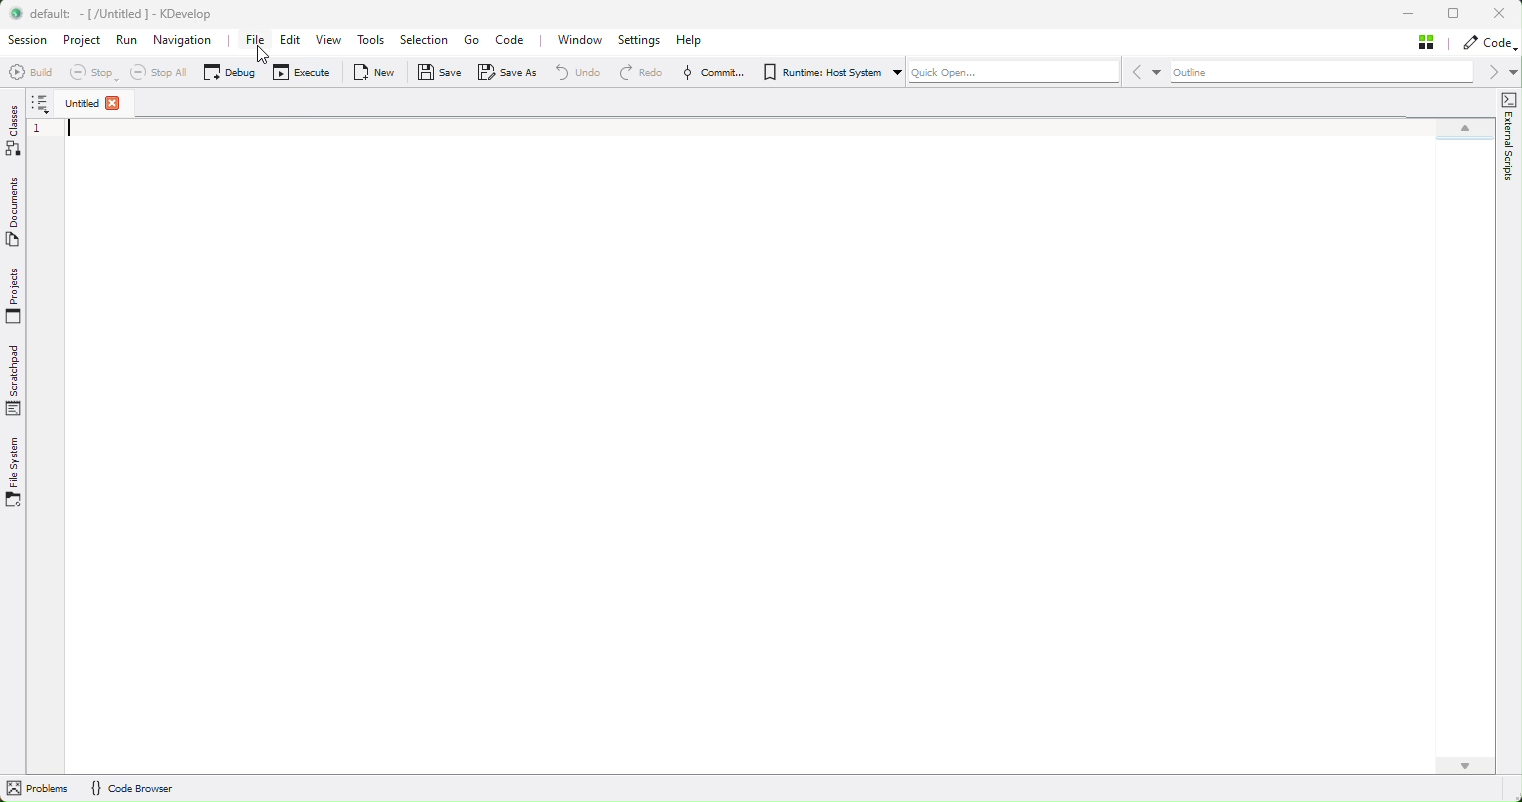  Describe the element at coordinates (81, 102) in the screenshot. I see `untitled` at that location.